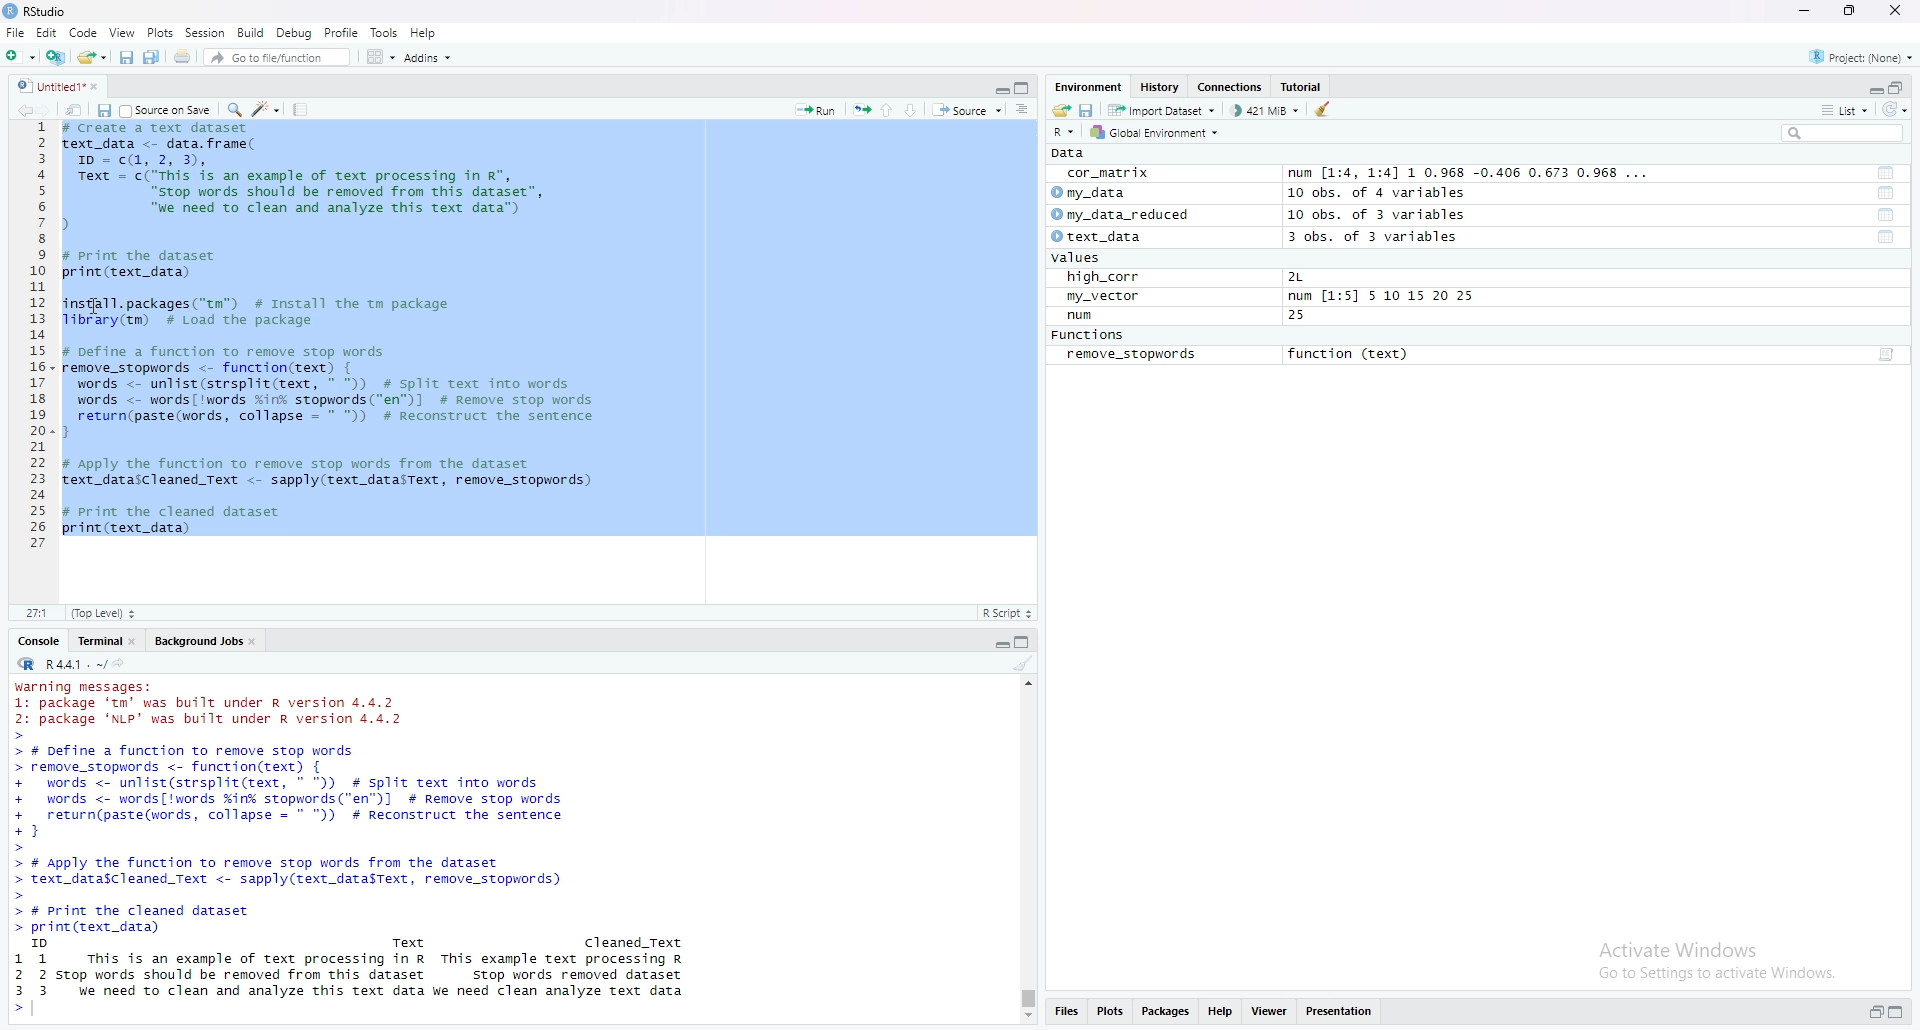 This screenshot has width=1920, height=1030. I want to click on find/replace, so click(233, 108).